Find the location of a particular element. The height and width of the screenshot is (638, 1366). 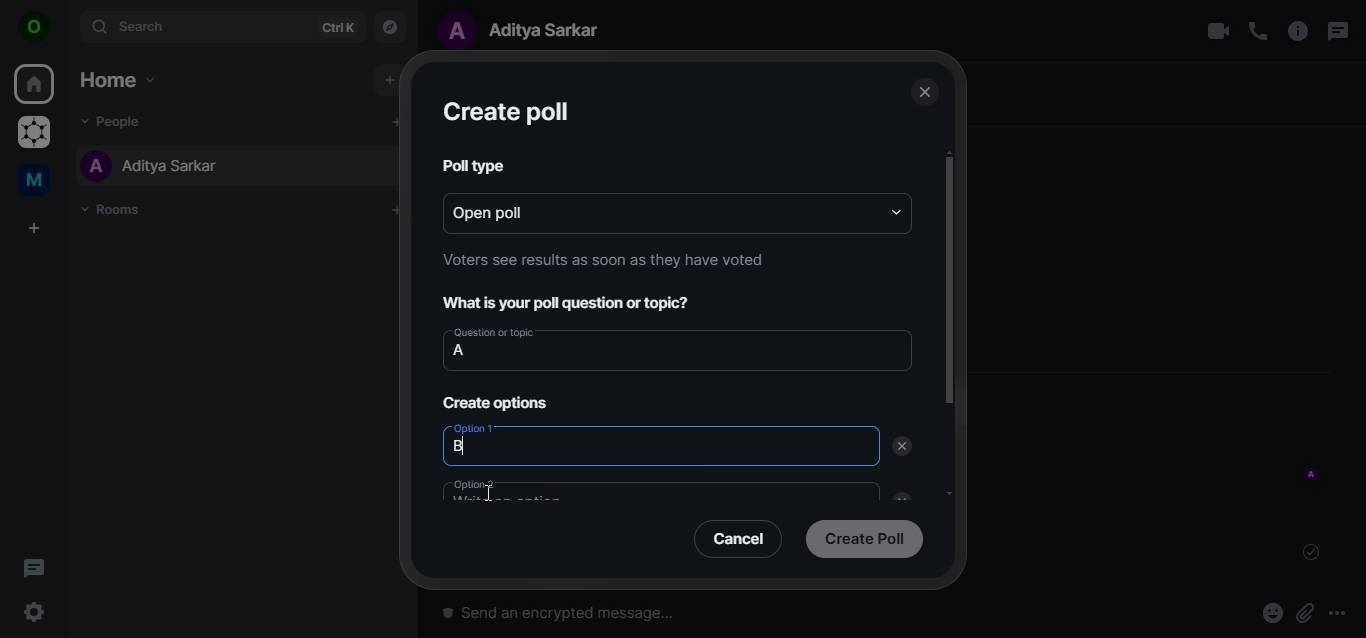

open poll is located at coordinates (513, 211).